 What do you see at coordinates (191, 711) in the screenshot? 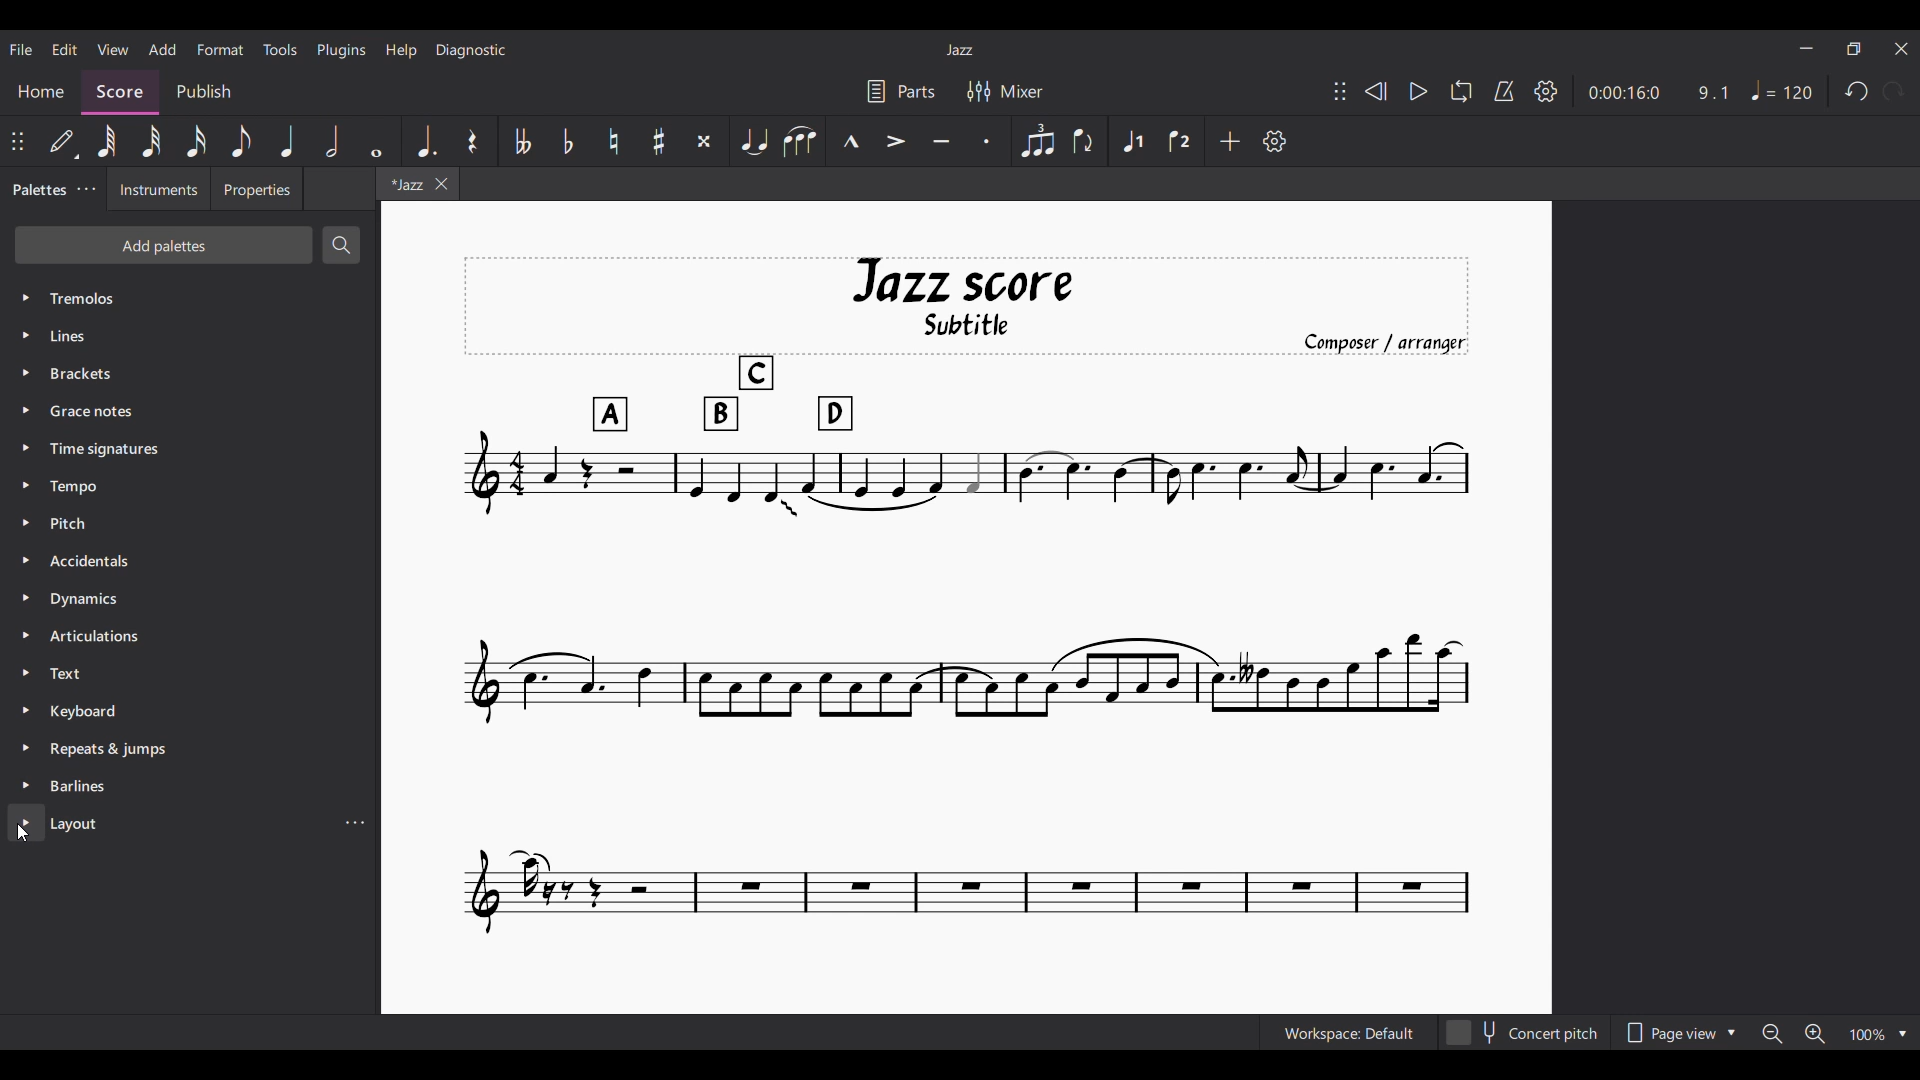
I see `Keyboard` at bounding box center [191, 711].